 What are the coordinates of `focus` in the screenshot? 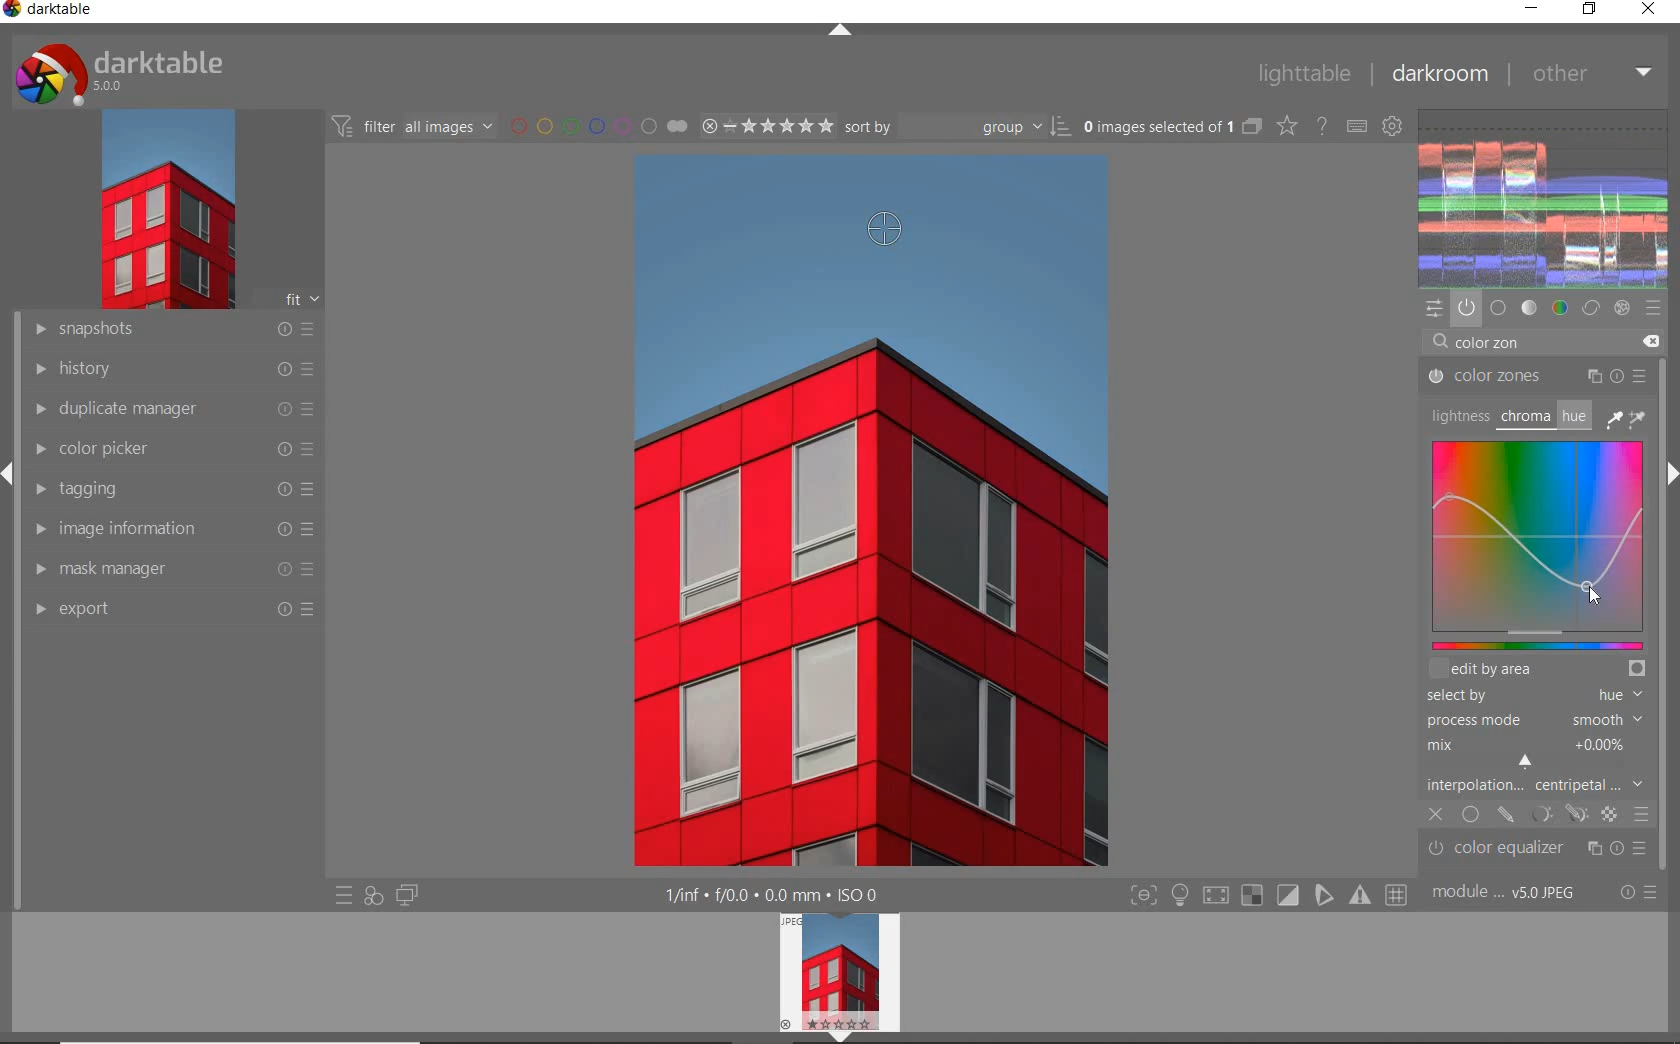 It's located at (1142, 896).